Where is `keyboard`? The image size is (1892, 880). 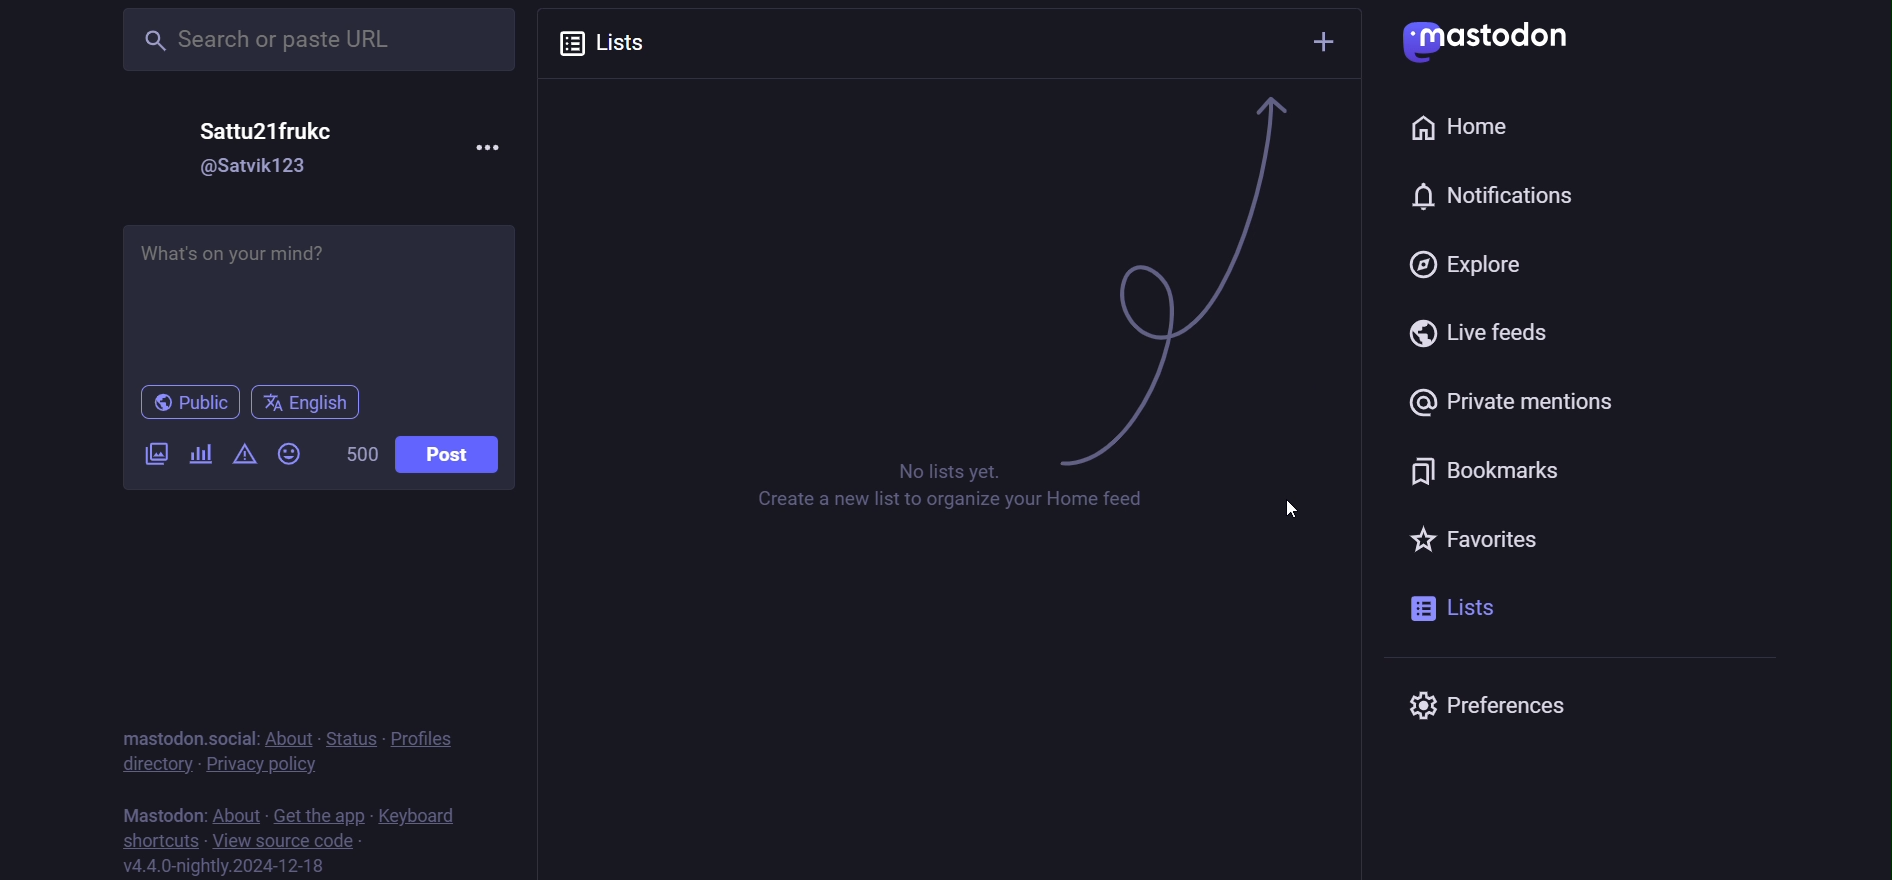
keyboard is located at coordinates (429, 813).